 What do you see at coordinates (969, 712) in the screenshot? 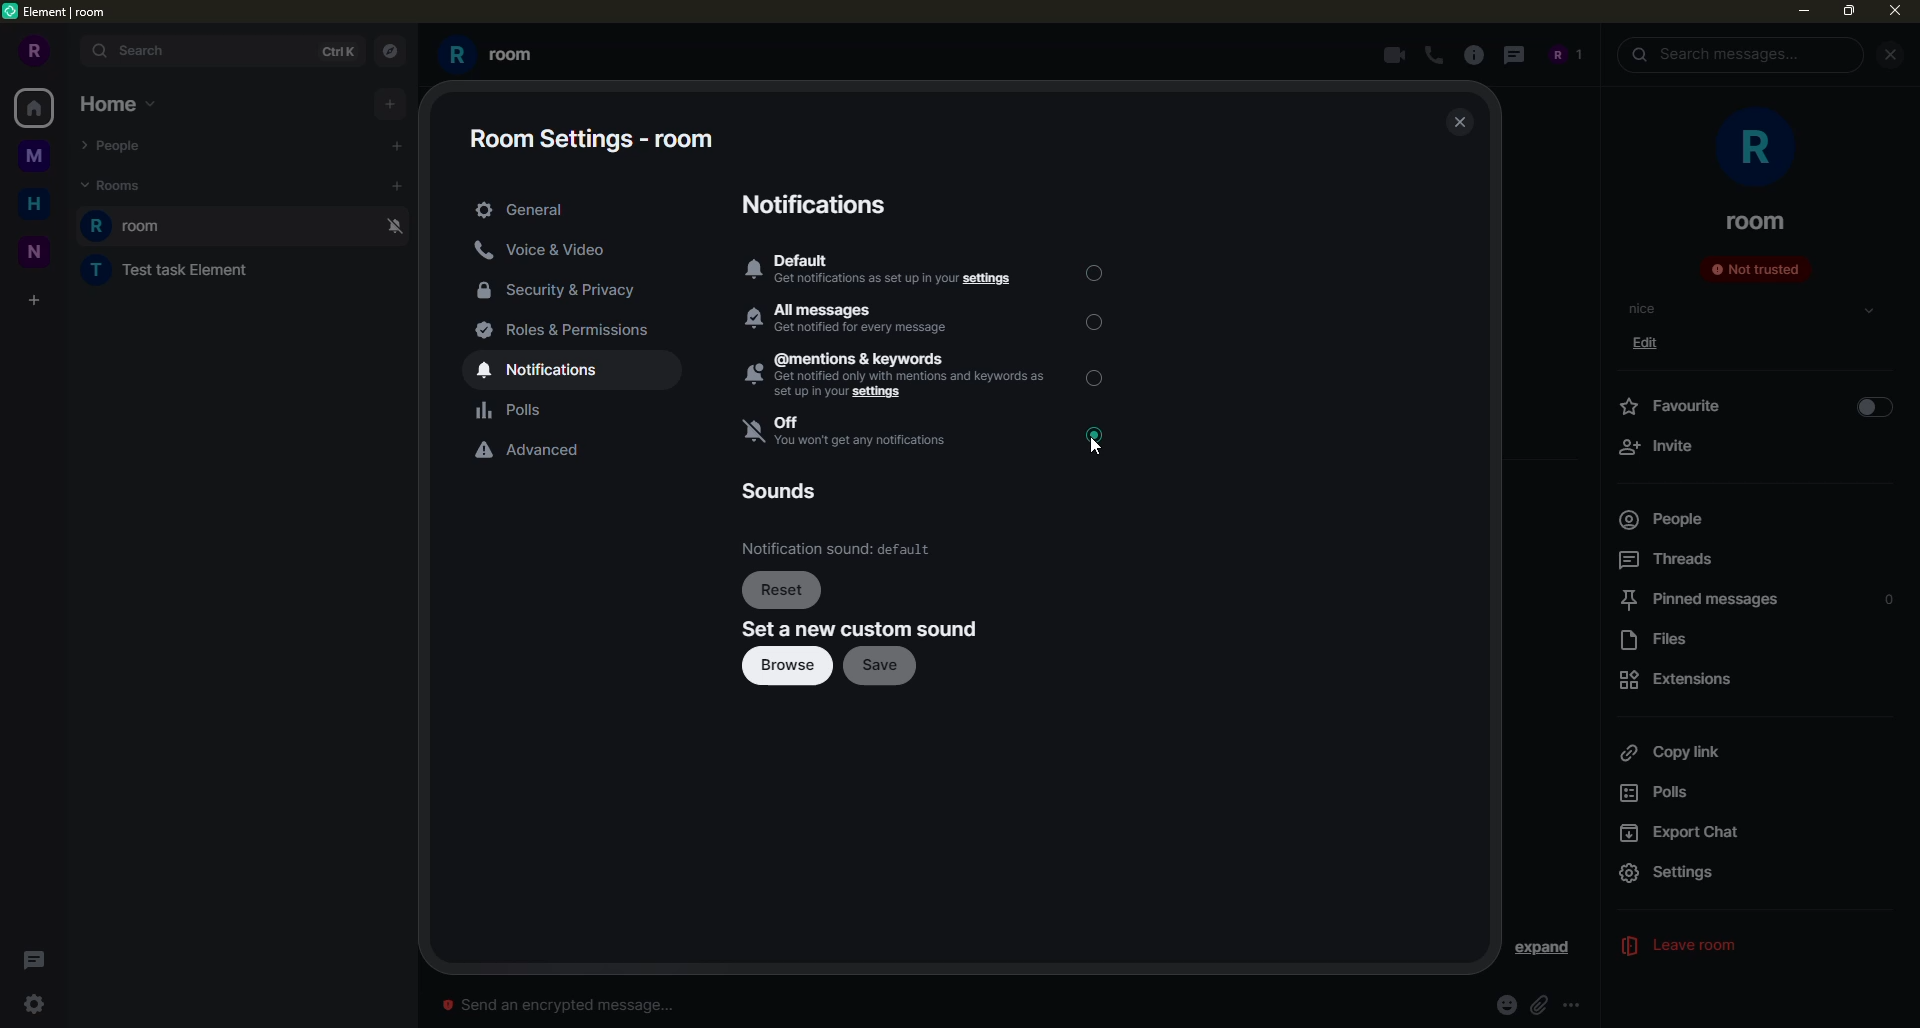
I see `publish room` at bounding box center [969, 712].